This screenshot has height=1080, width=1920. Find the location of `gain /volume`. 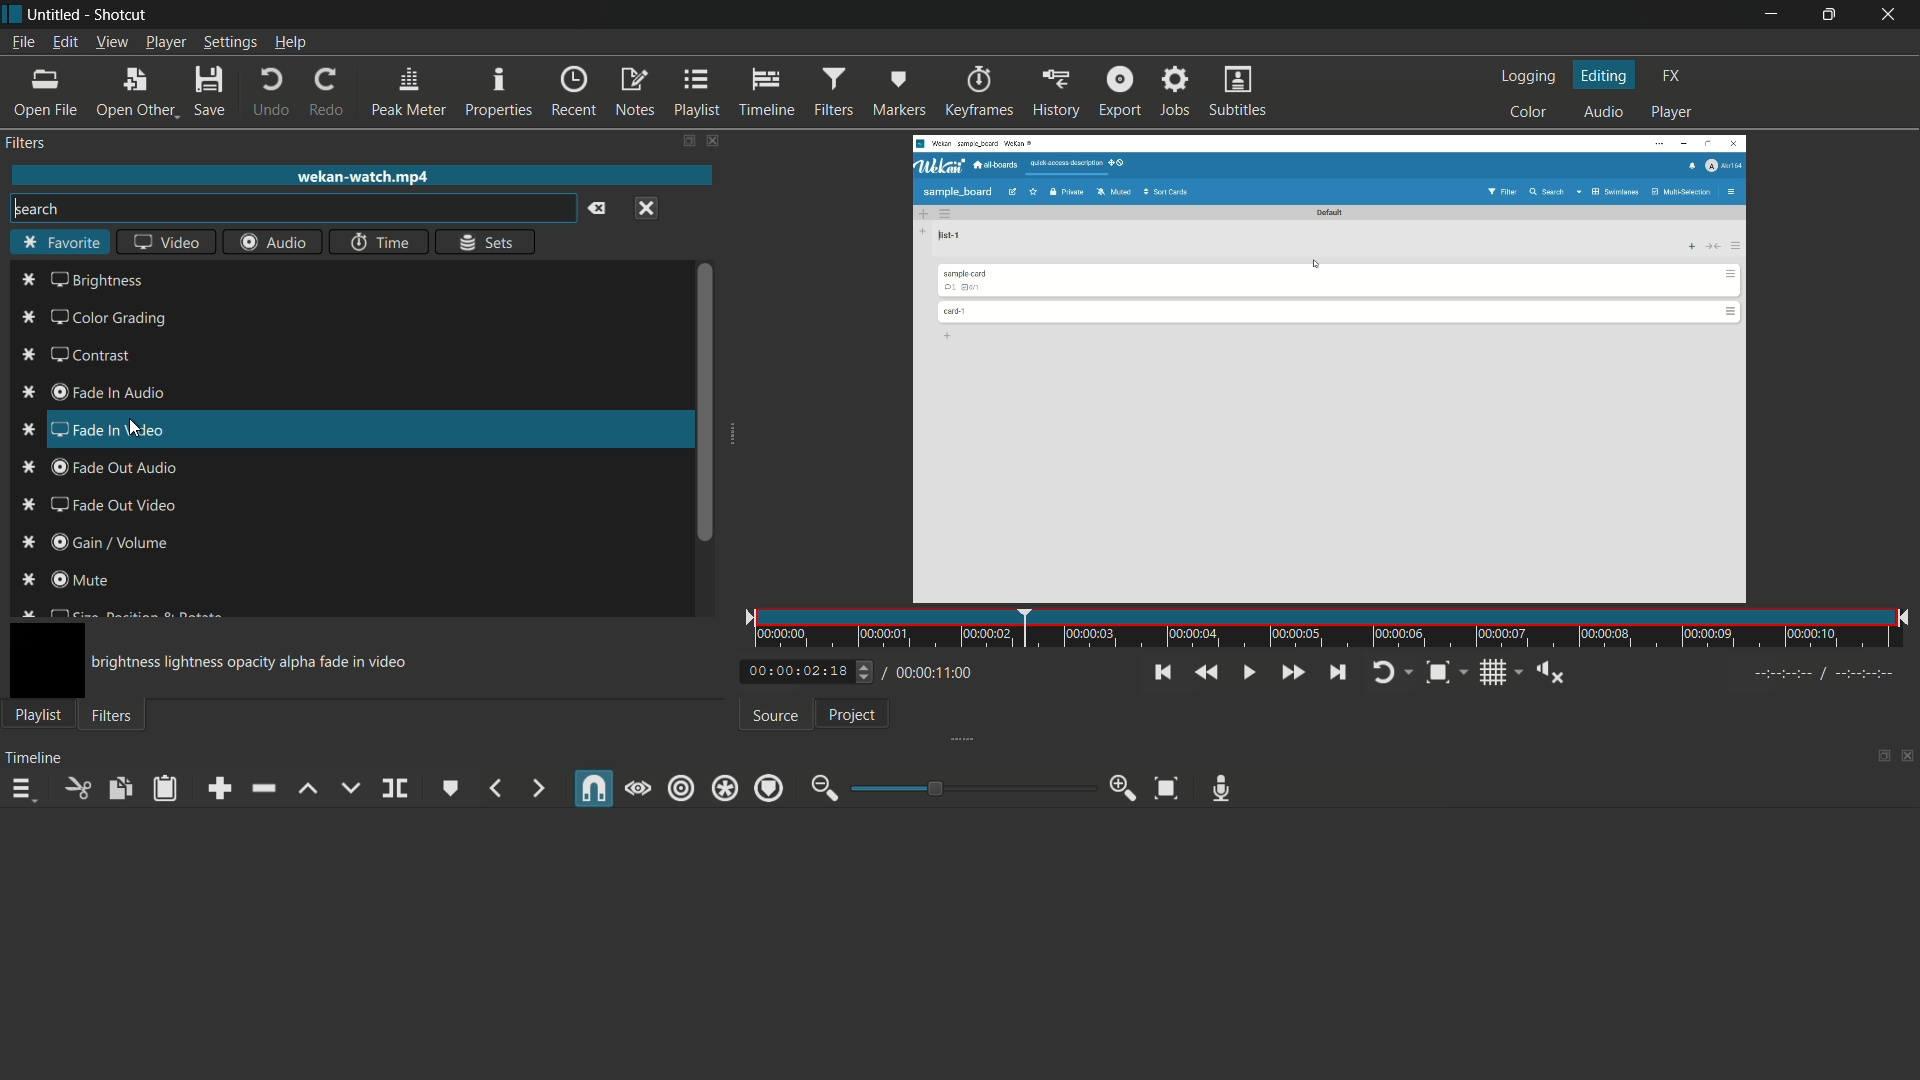

gain /volume is located at coordinates (97, 543).